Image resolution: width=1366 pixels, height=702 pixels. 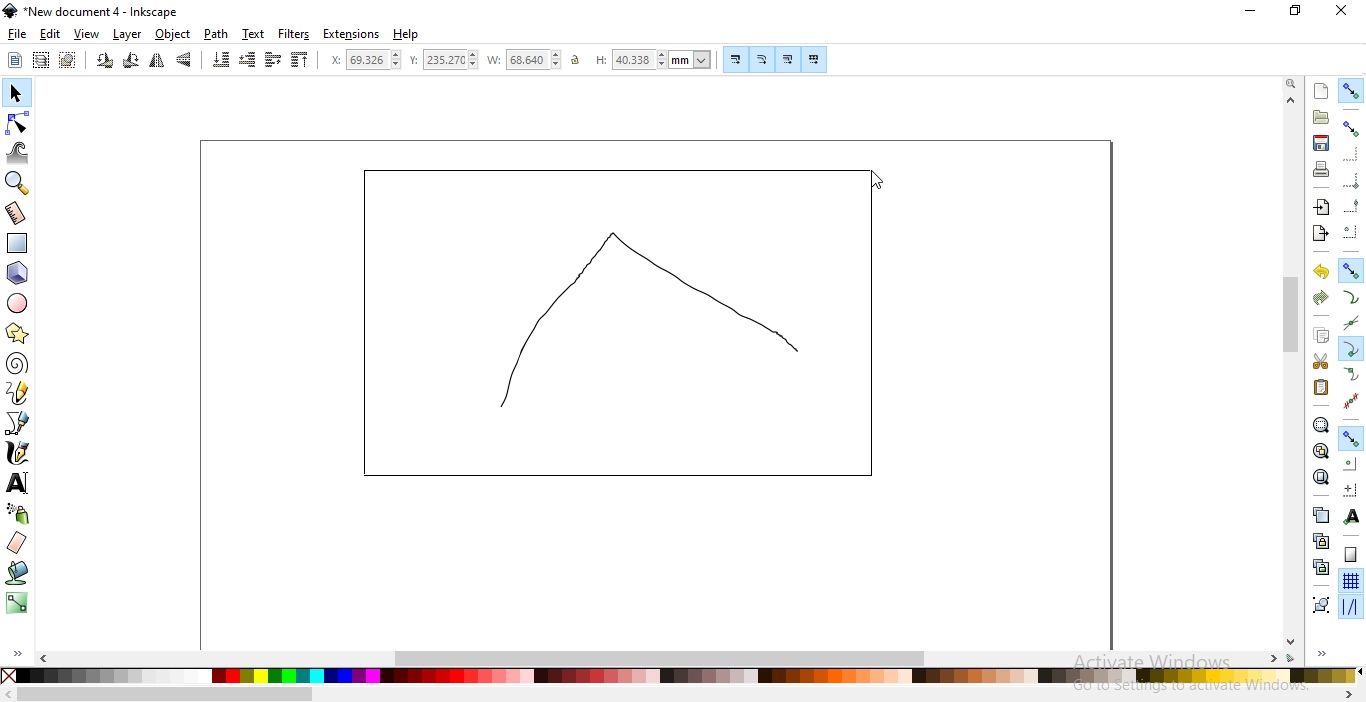 I want to click on raise selection one step, so click(x=272, y=60).